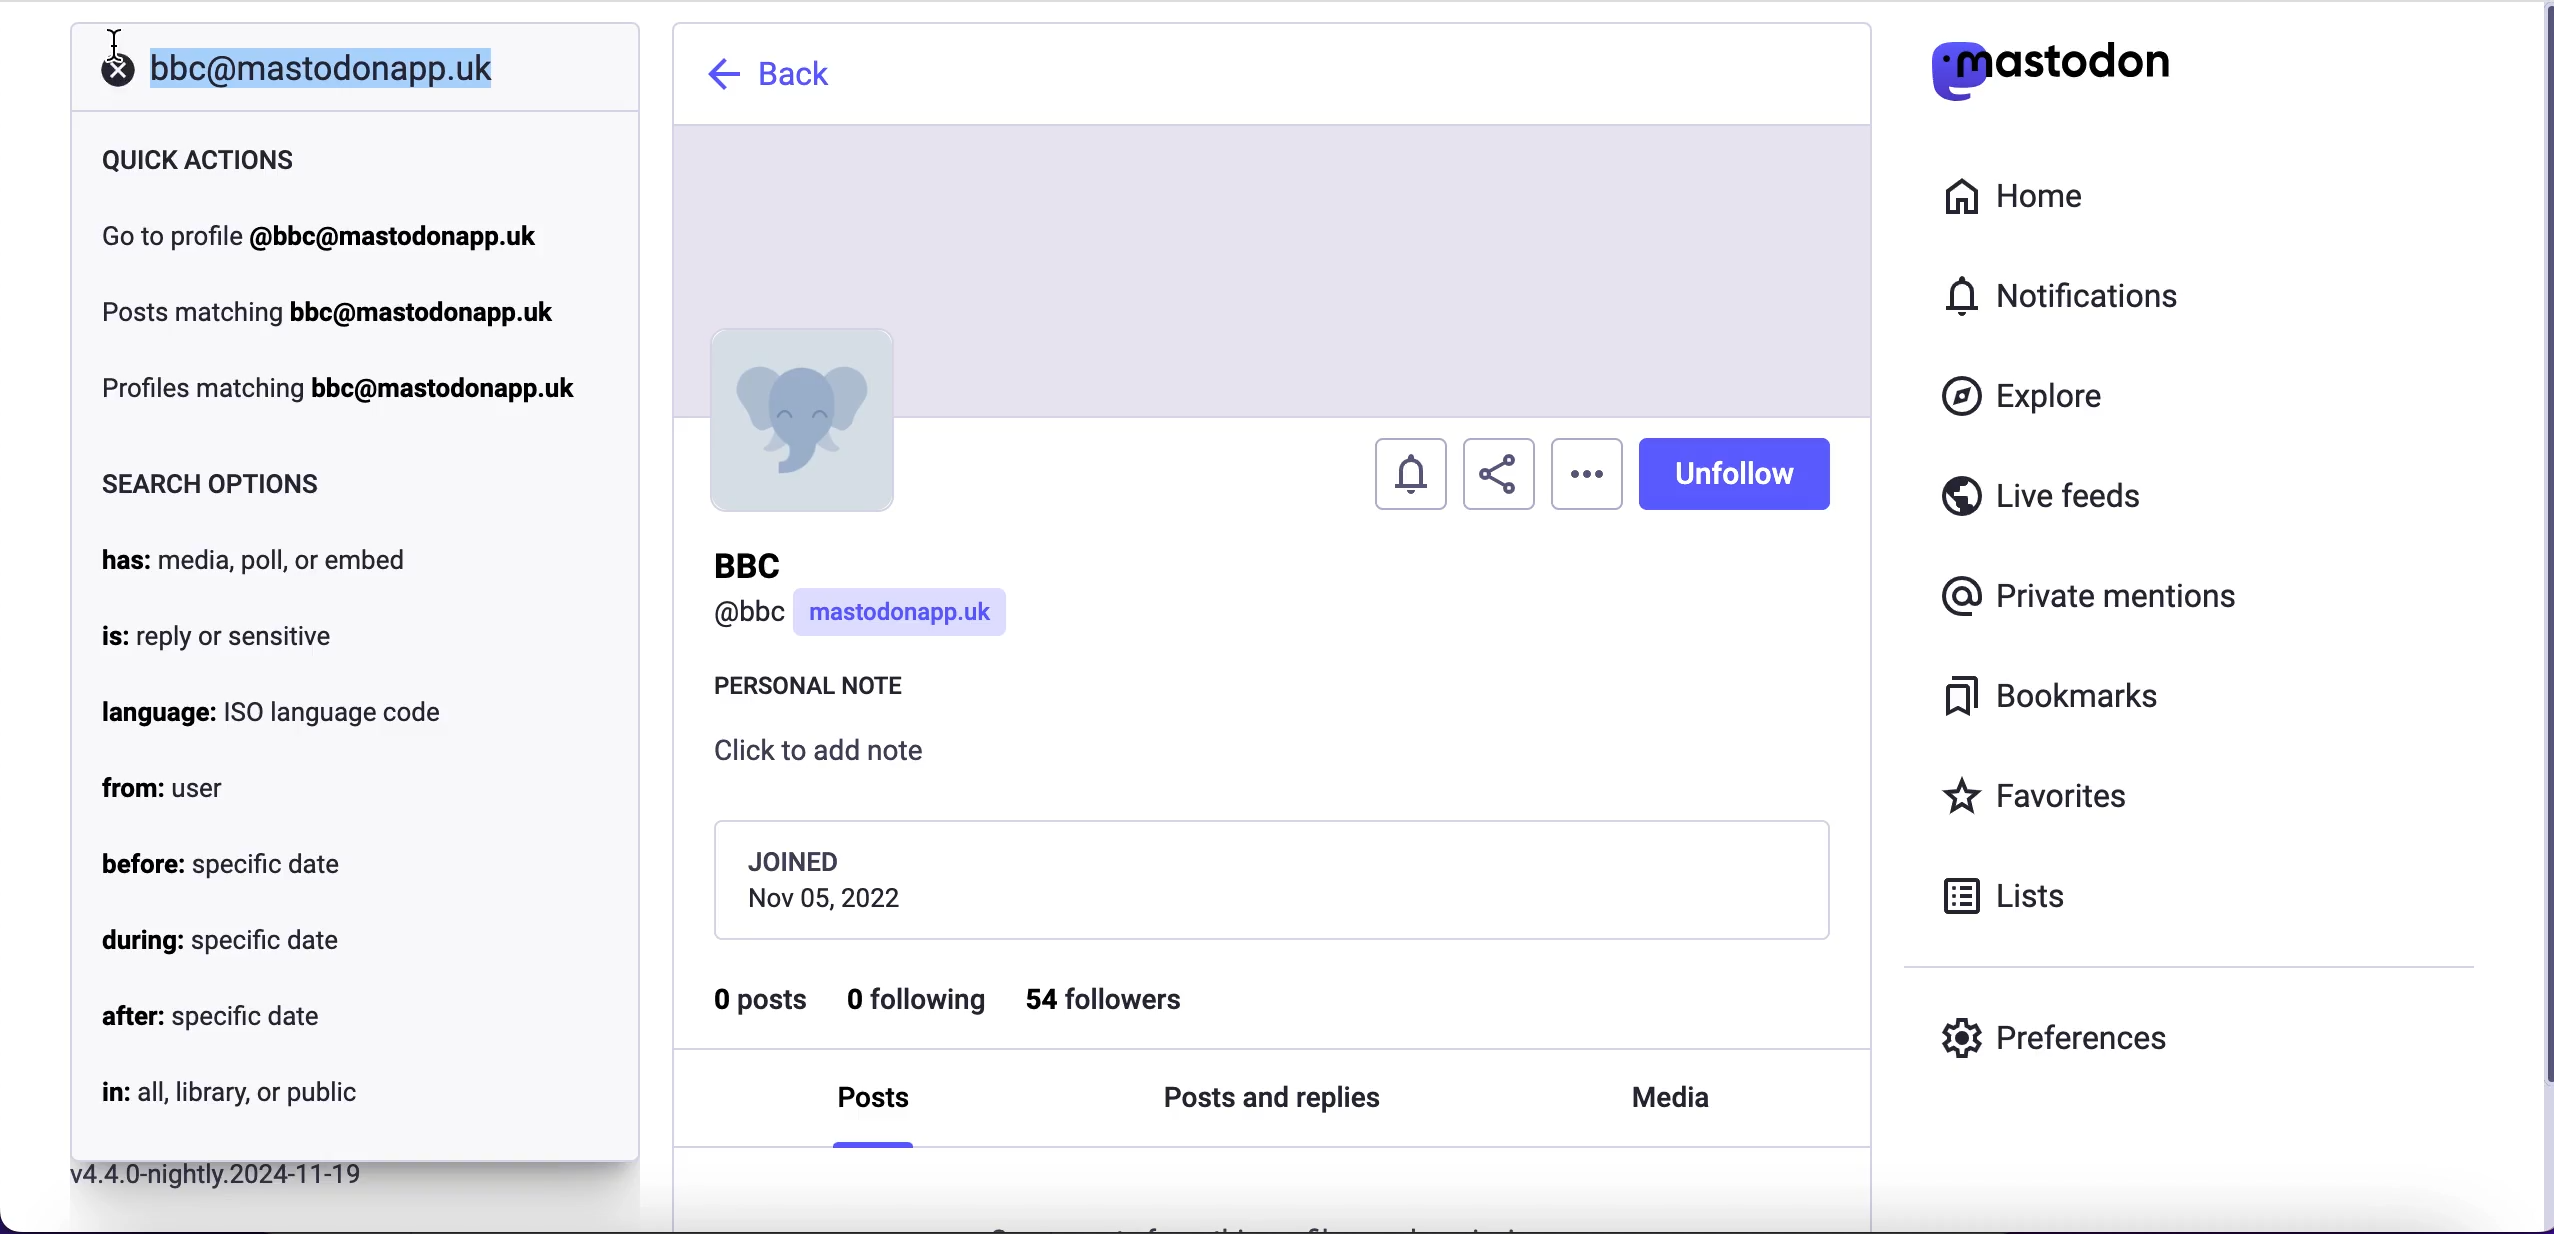  What do you see at coordinates (798, 420) in the screenshot?
I see `profile picture` at bounding box center [798, 420].